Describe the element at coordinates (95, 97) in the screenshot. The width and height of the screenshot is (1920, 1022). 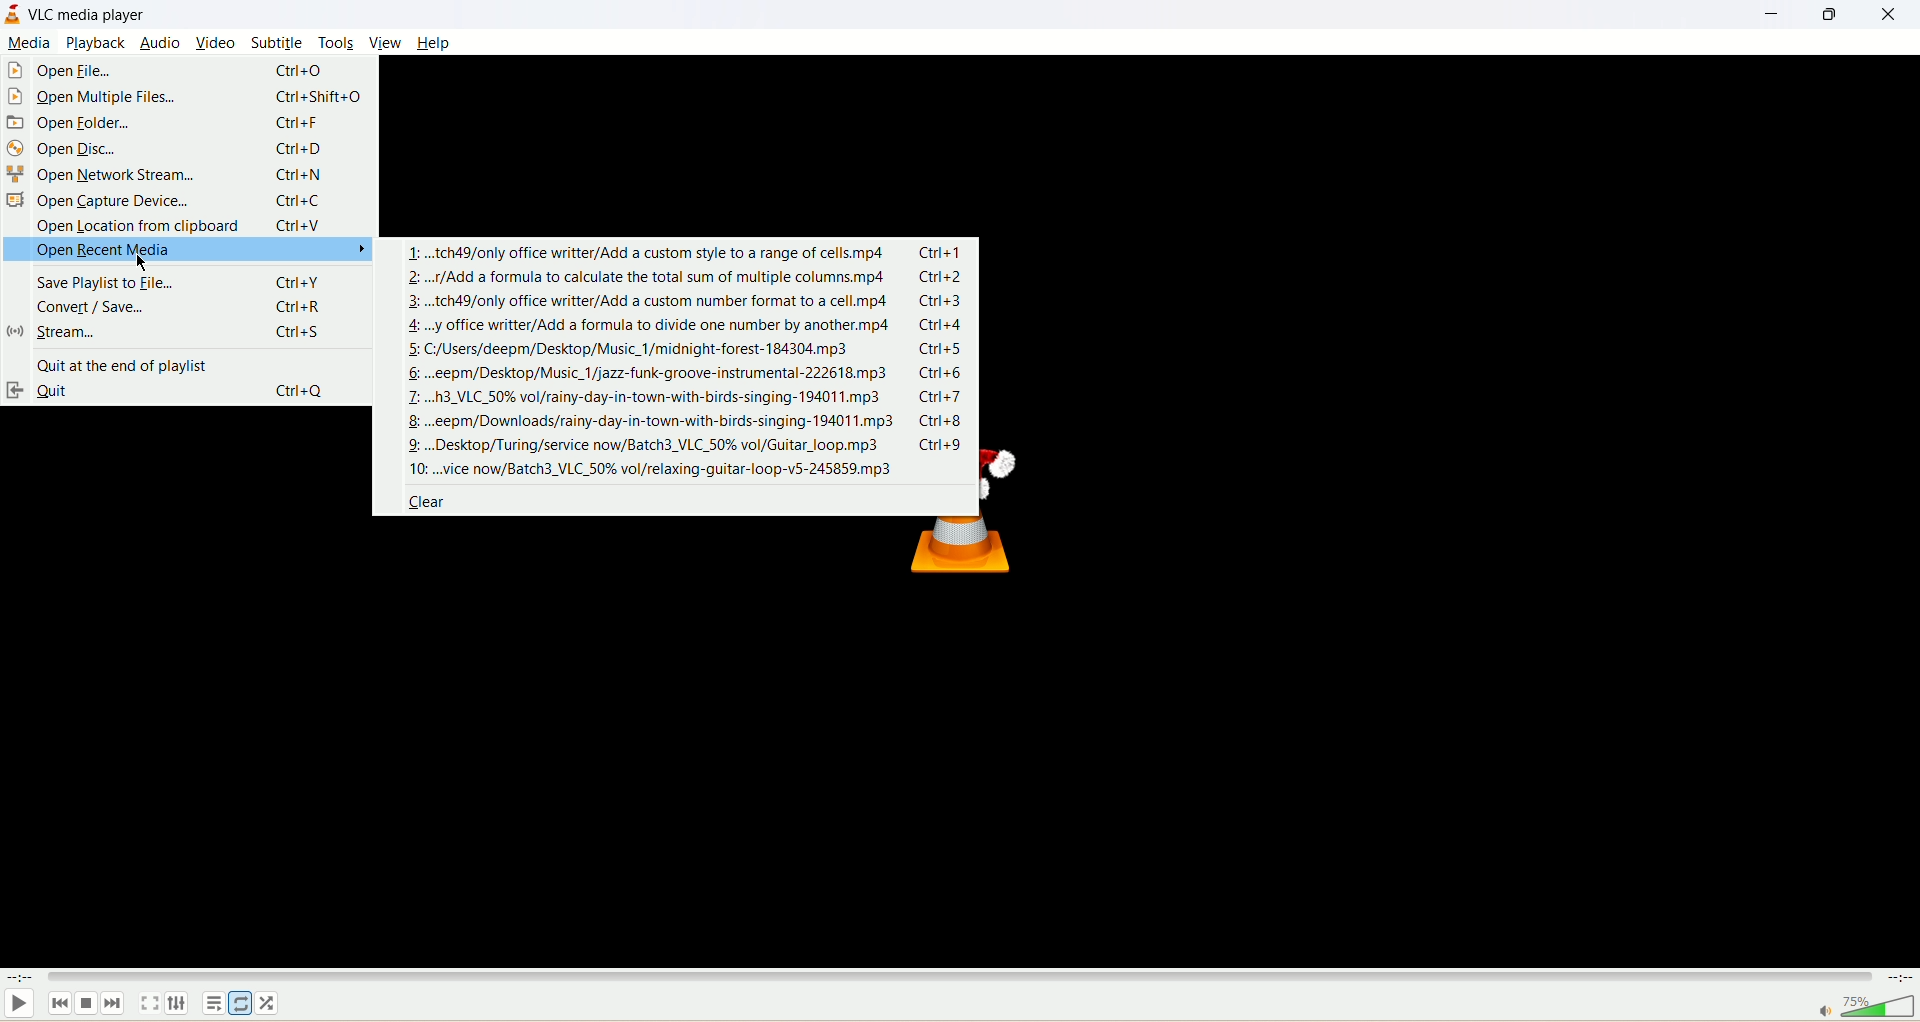
I see `open multiple file...` at that location.